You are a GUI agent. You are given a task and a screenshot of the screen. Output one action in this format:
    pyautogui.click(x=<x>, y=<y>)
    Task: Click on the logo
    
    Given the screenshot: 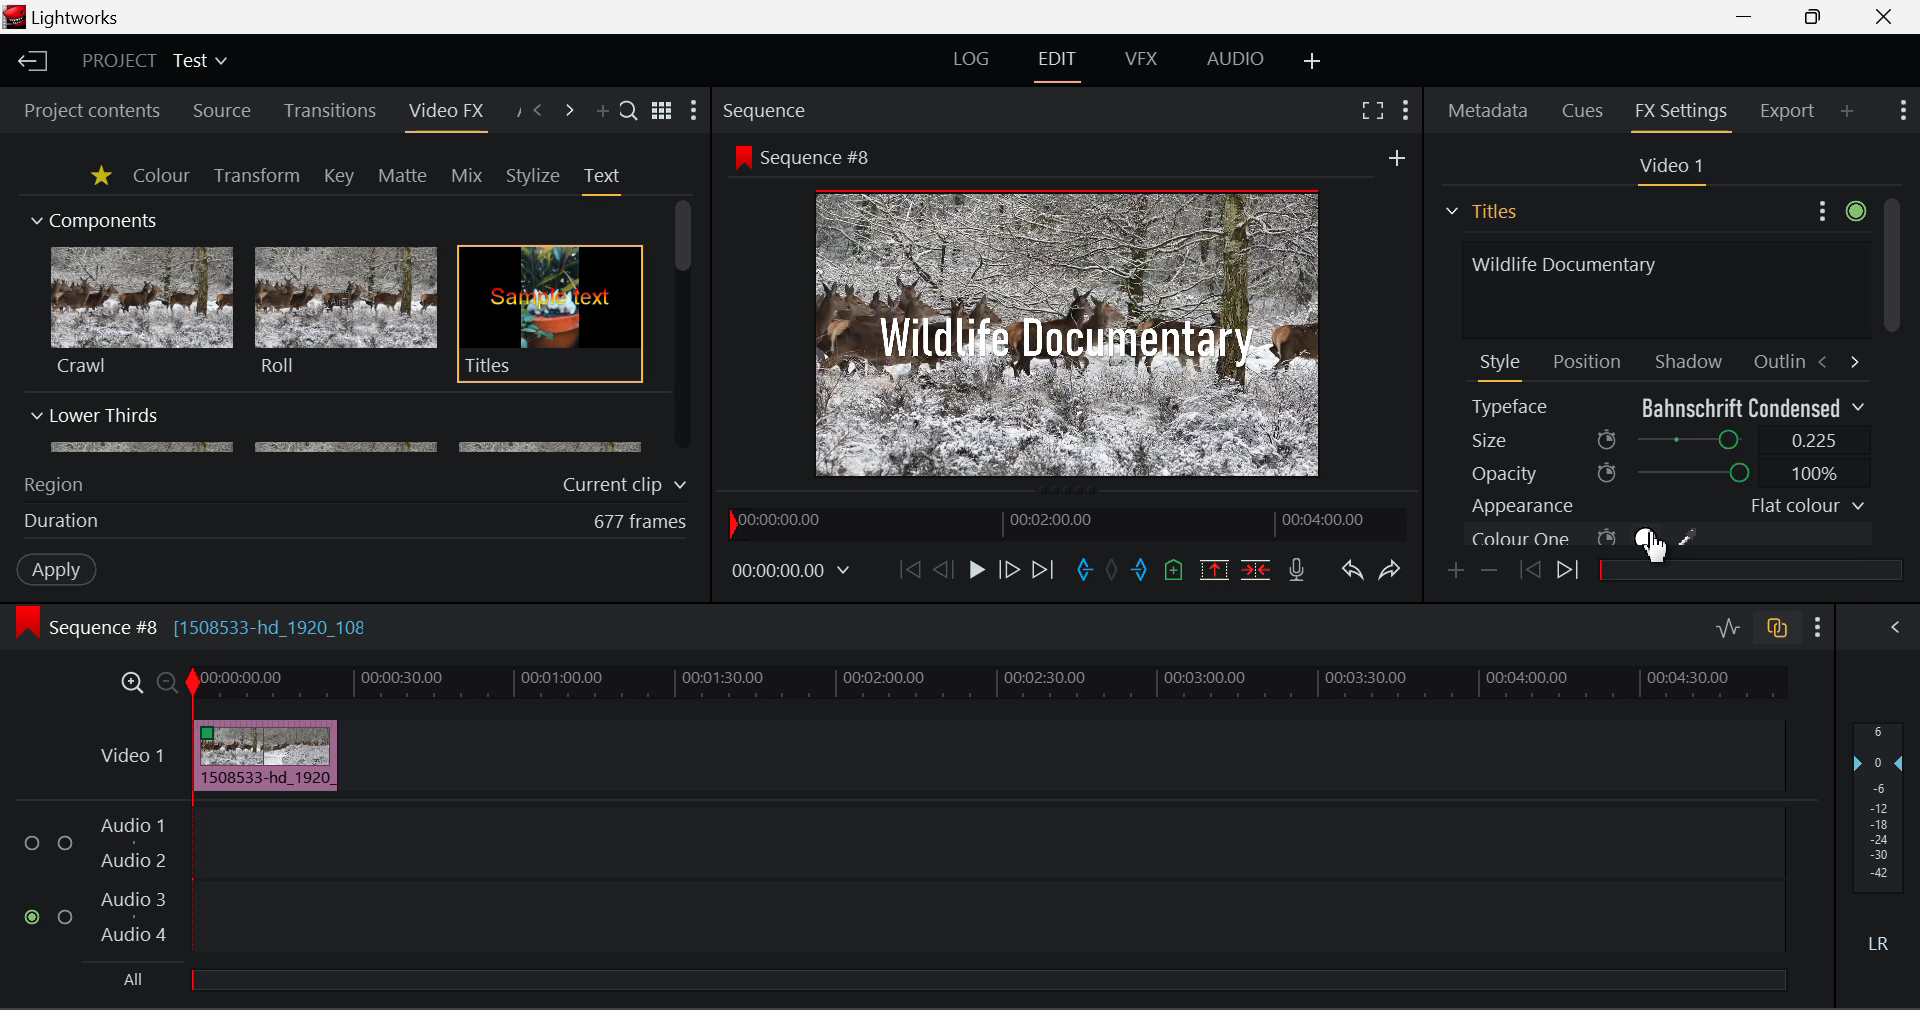 What is the action you would take?
    pyautogui.click(x=17, y=17)
    